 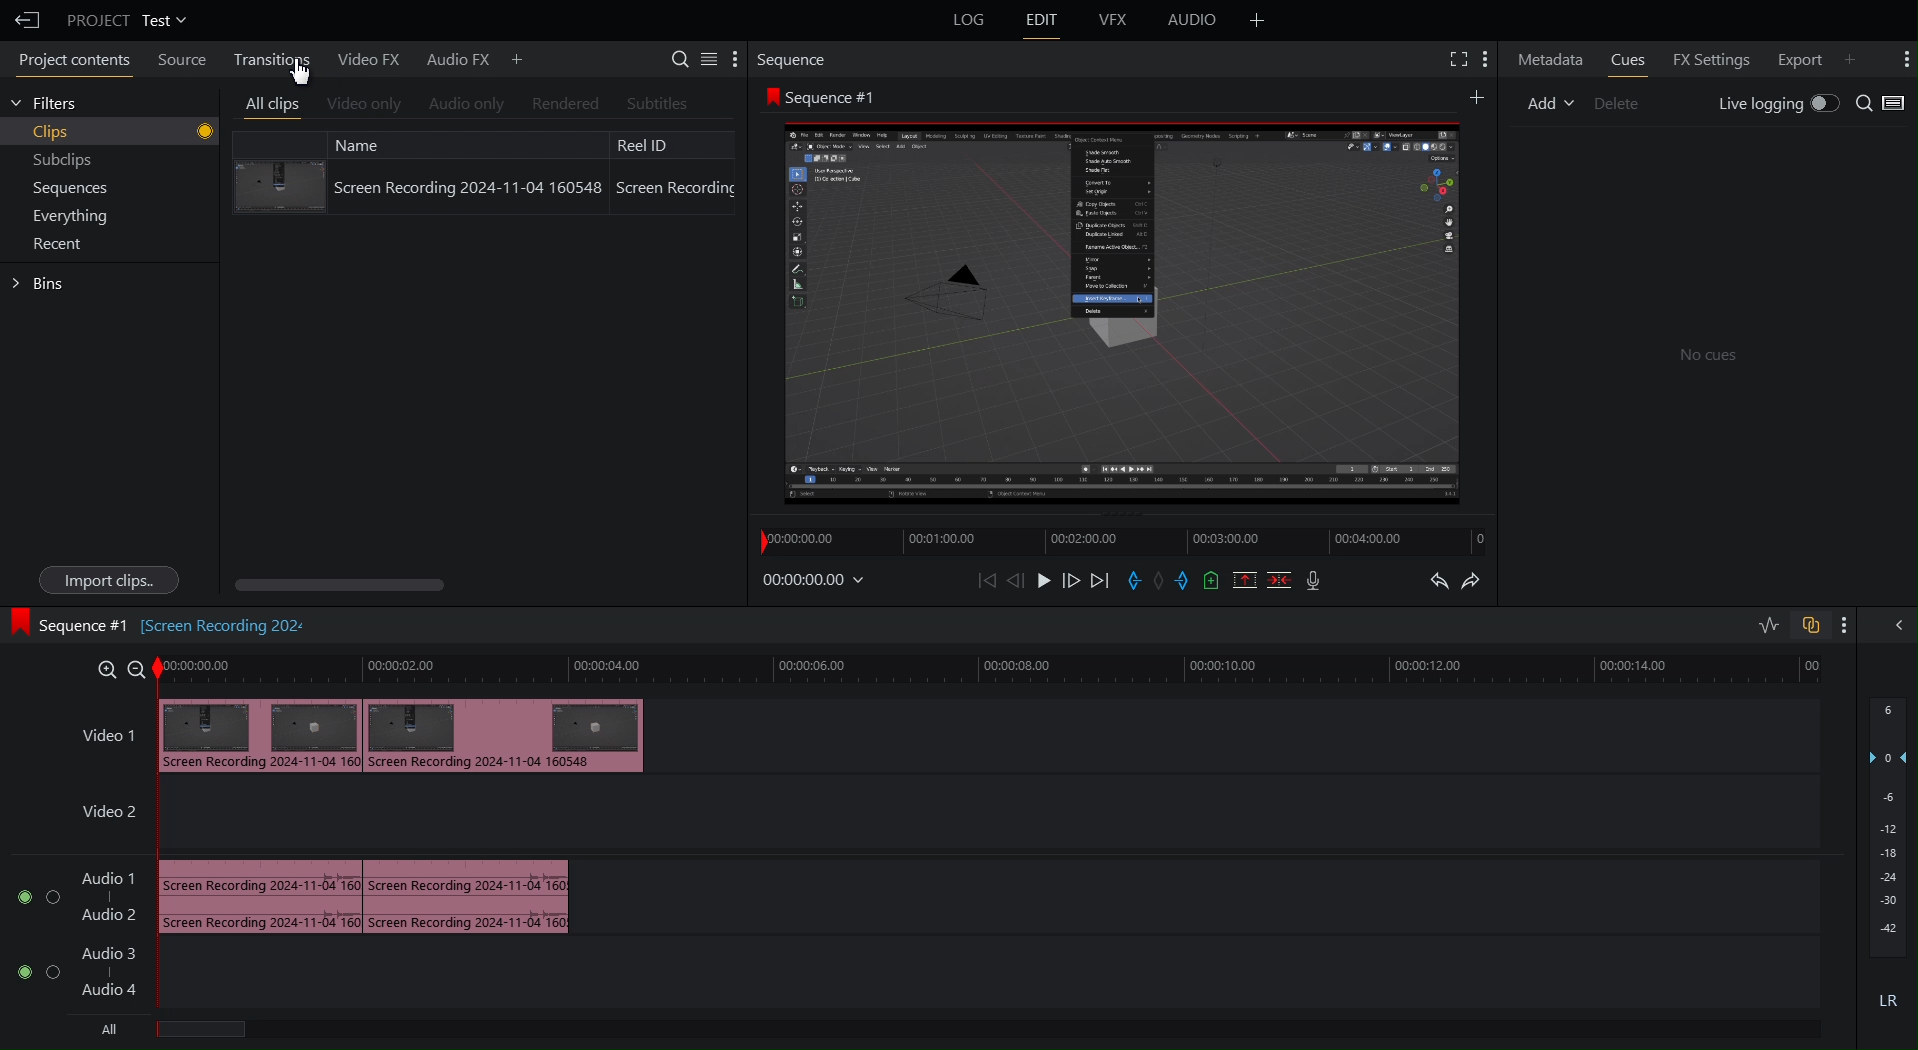 I want to click on toggle, so click(x=50, y=972).